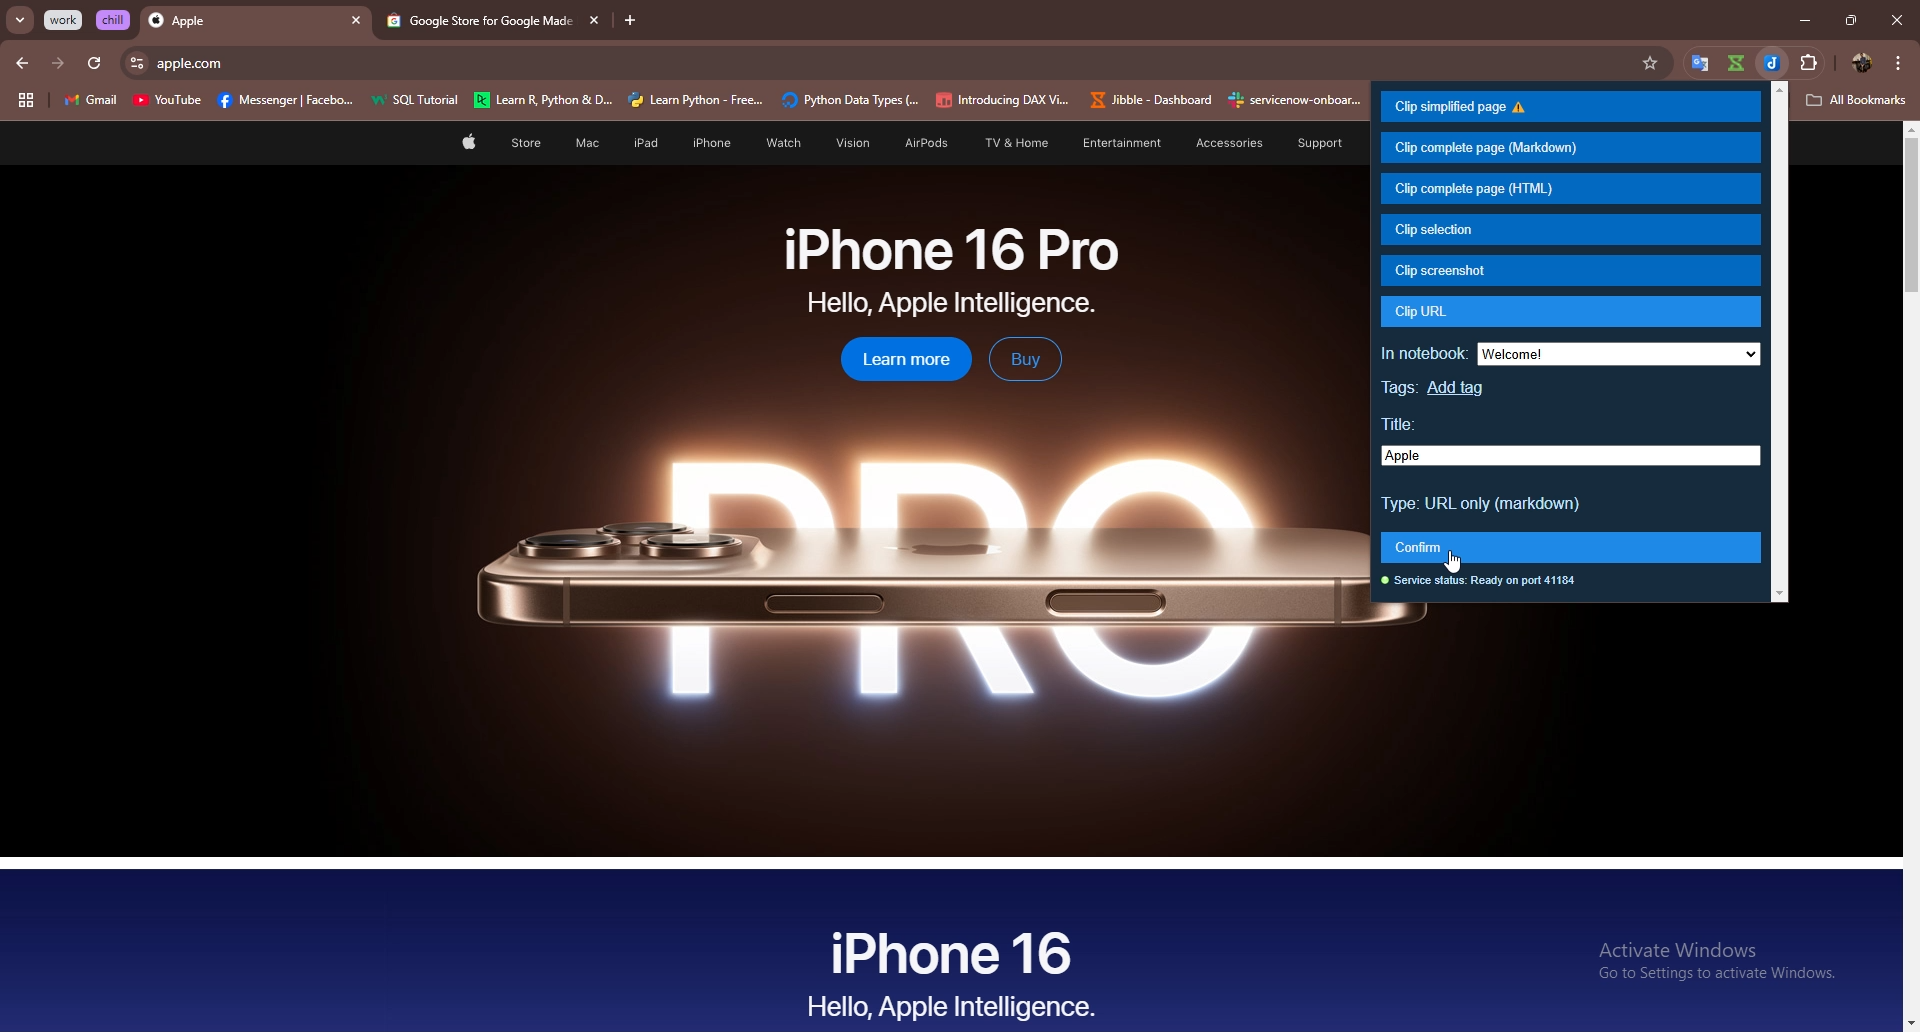  I want to click on type:URL only(markdown), so click(1483, 504).